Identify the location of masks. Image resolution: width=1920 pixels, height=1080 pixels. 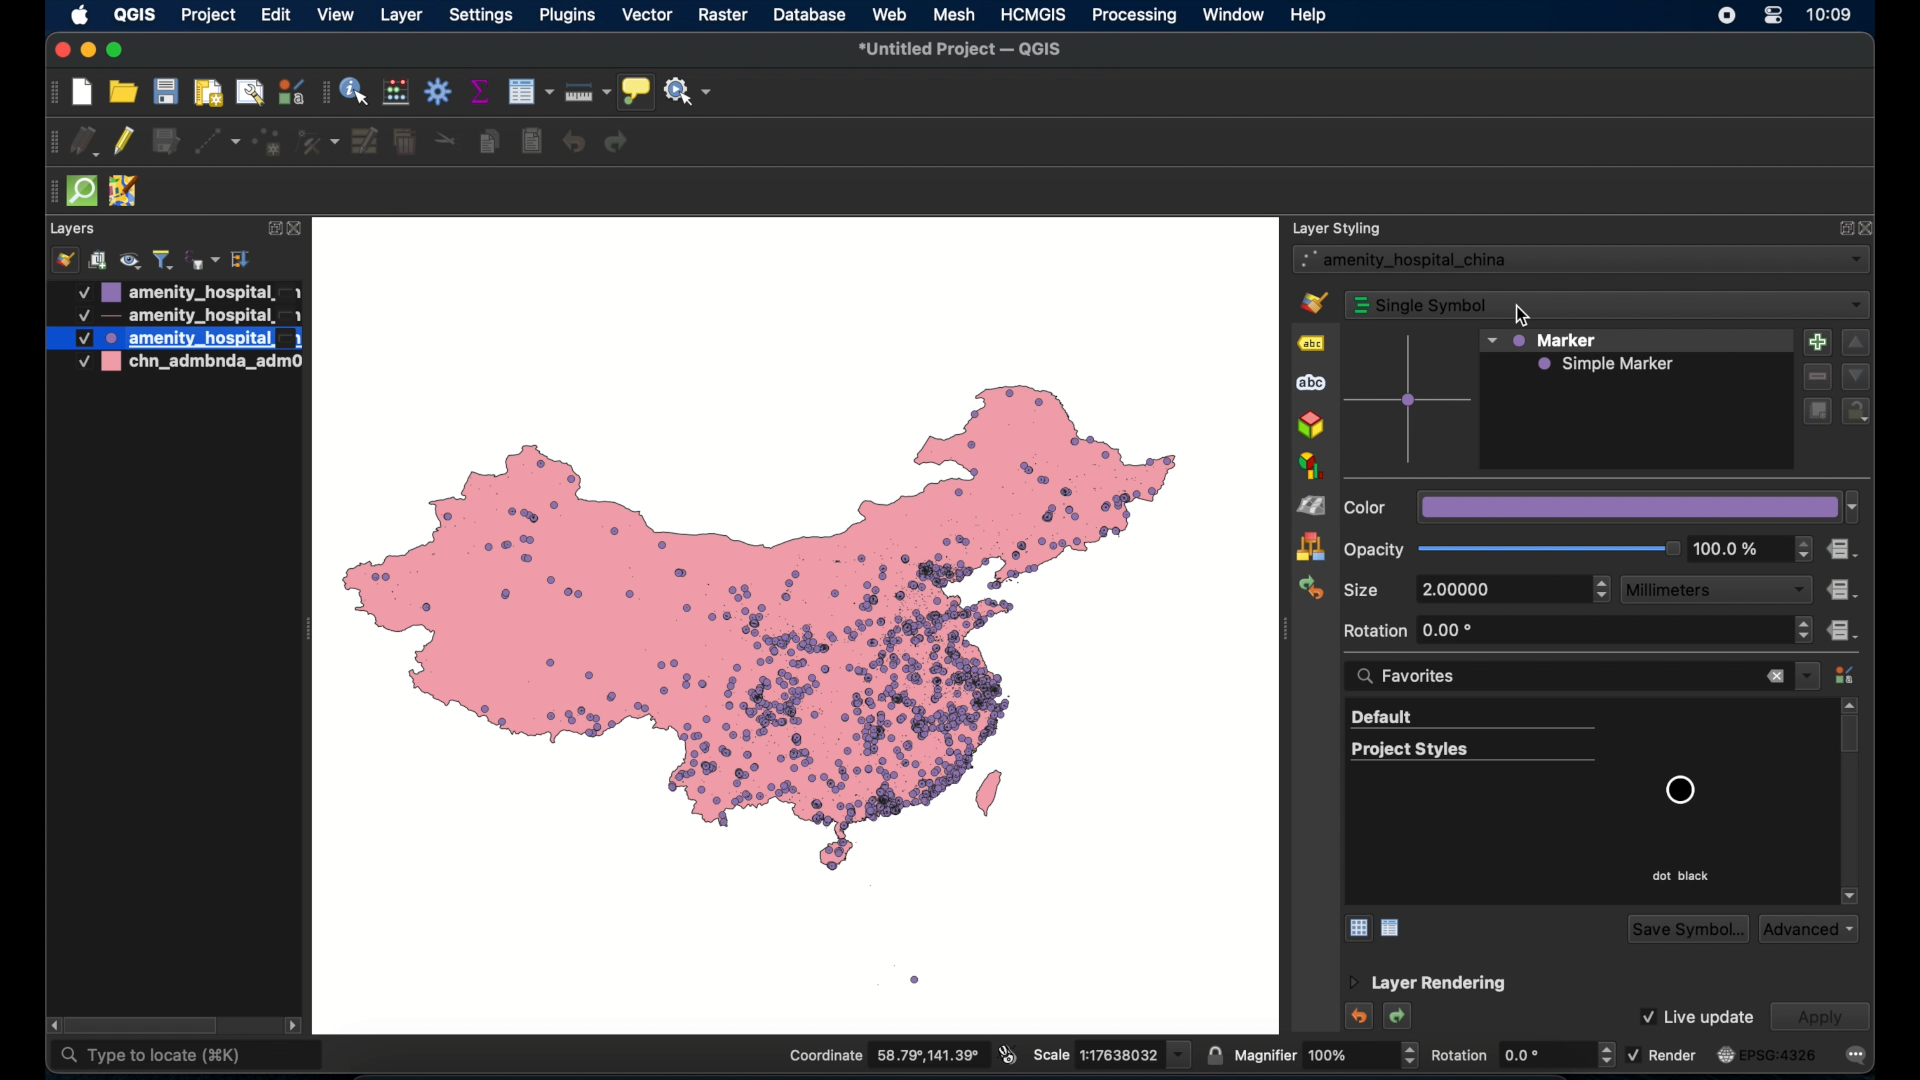
(1311, 385).